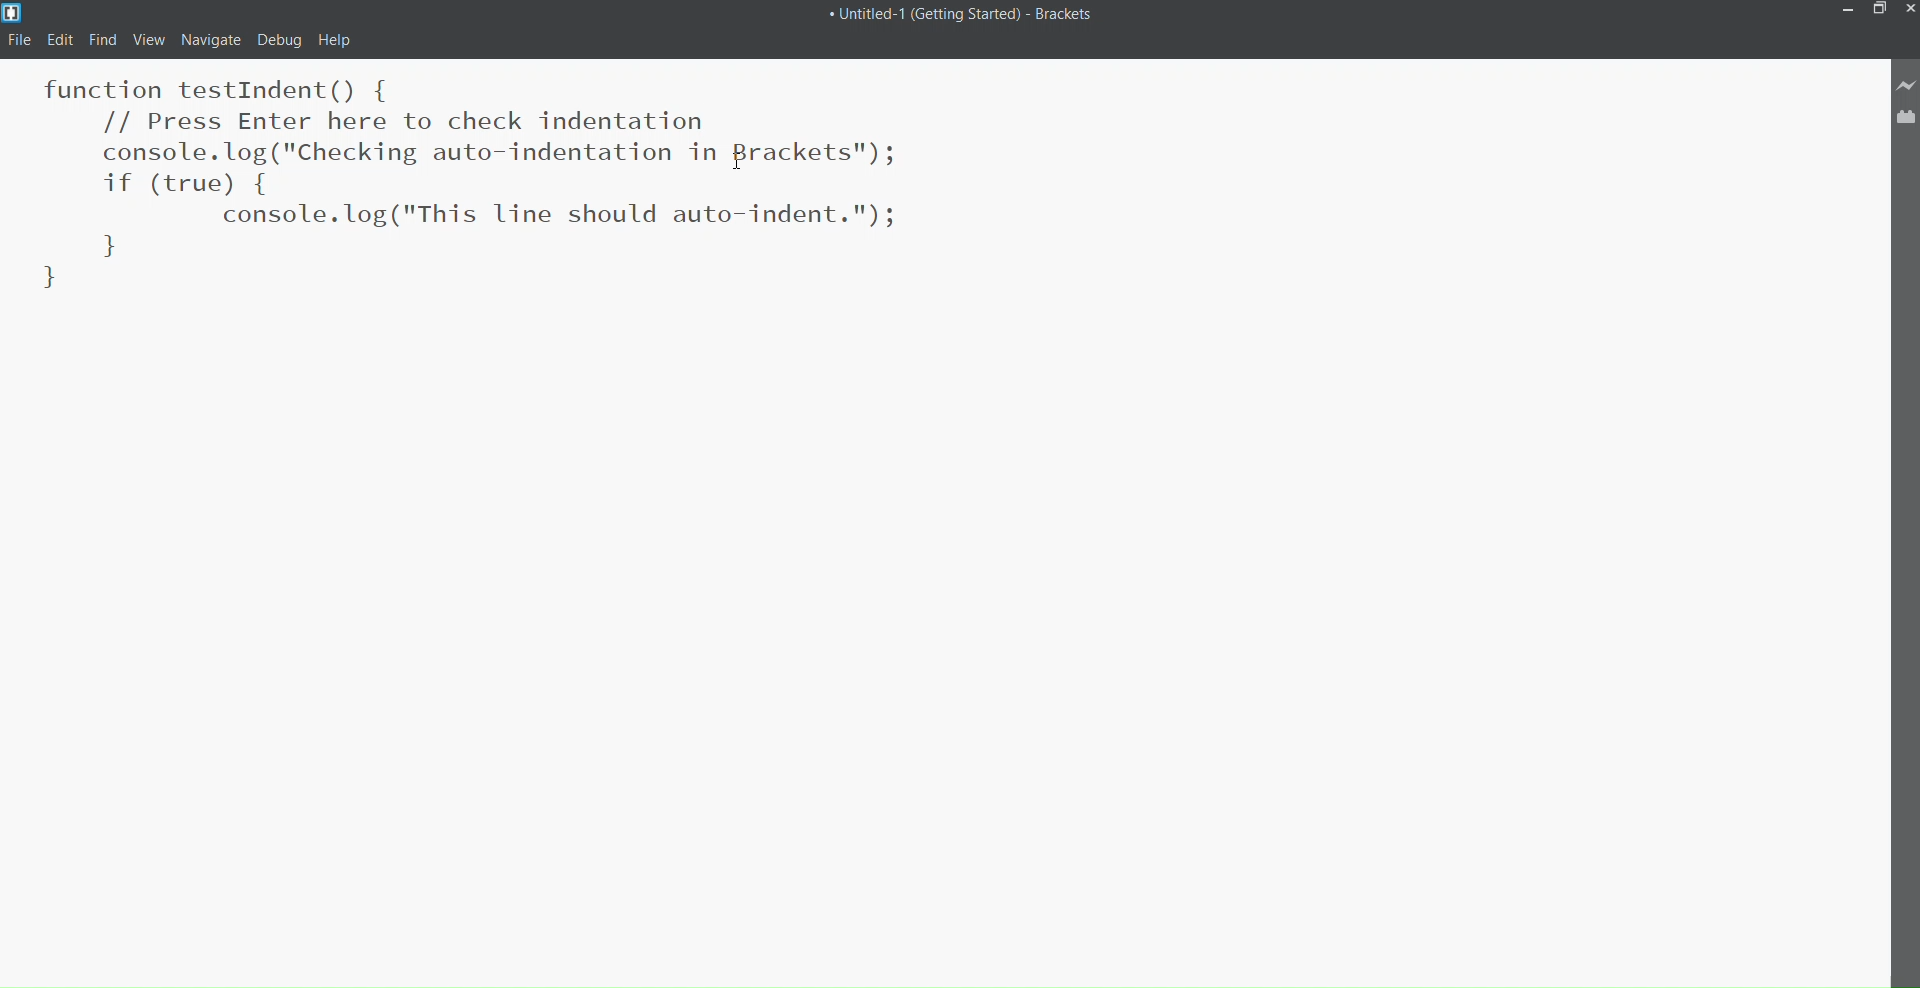 The image size is (1920, 988). I want to click on Debug, so click(278, 40).